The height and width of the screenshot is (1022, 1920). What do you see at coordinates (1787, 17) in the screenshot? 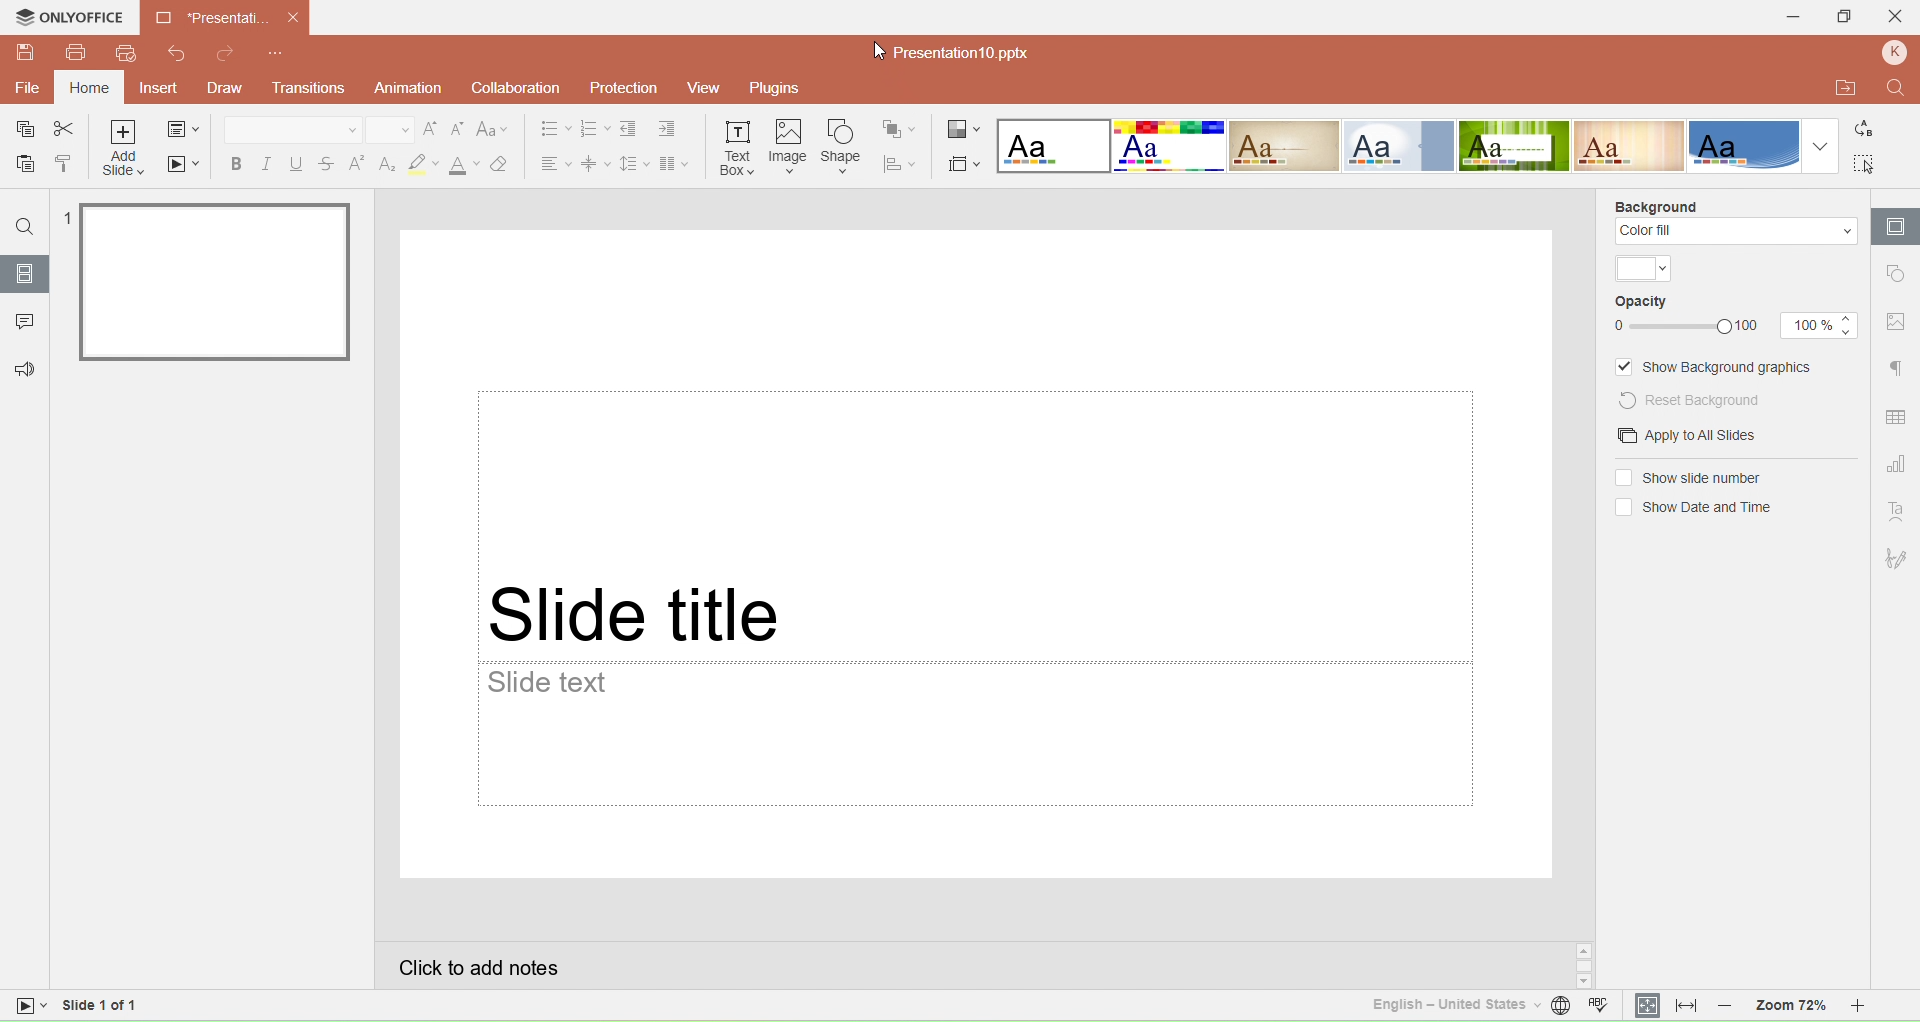
I see `Minimize` at bounding box center [1787, 17].